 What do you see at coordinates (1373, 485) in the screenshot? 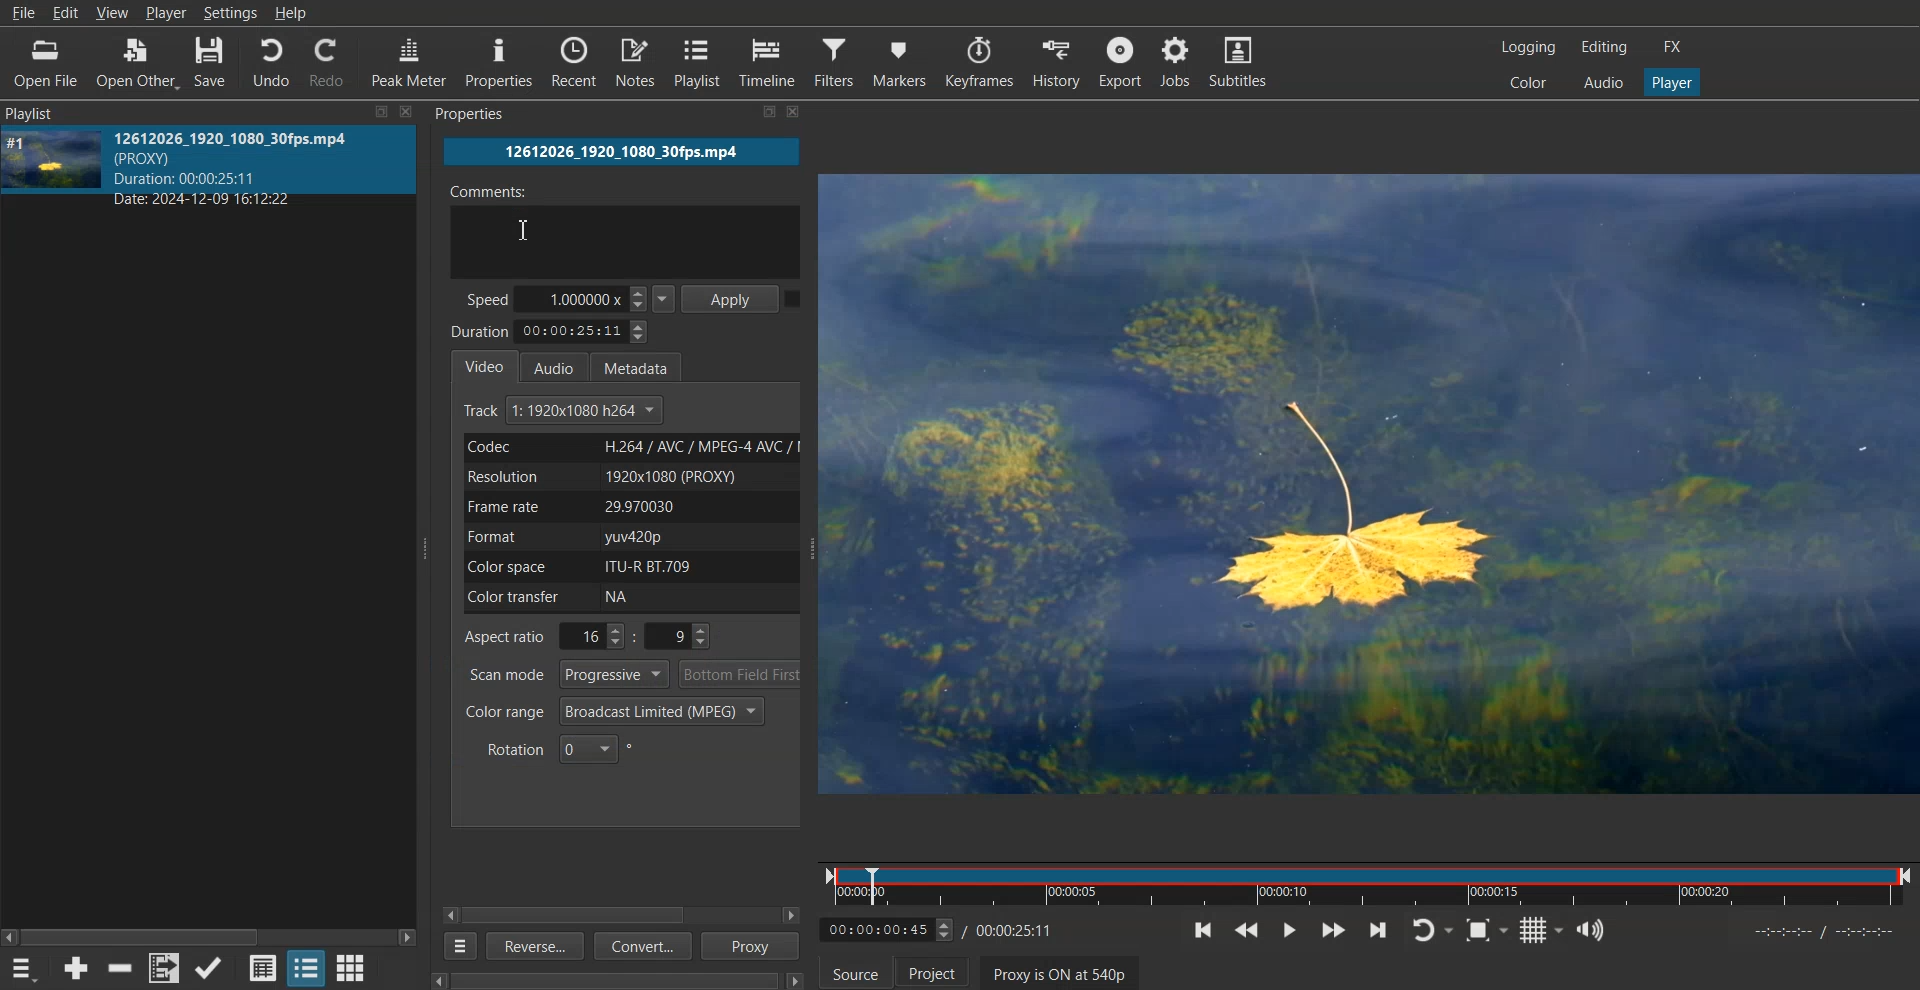
I see `Preview` at bounding box center [1373, 485].